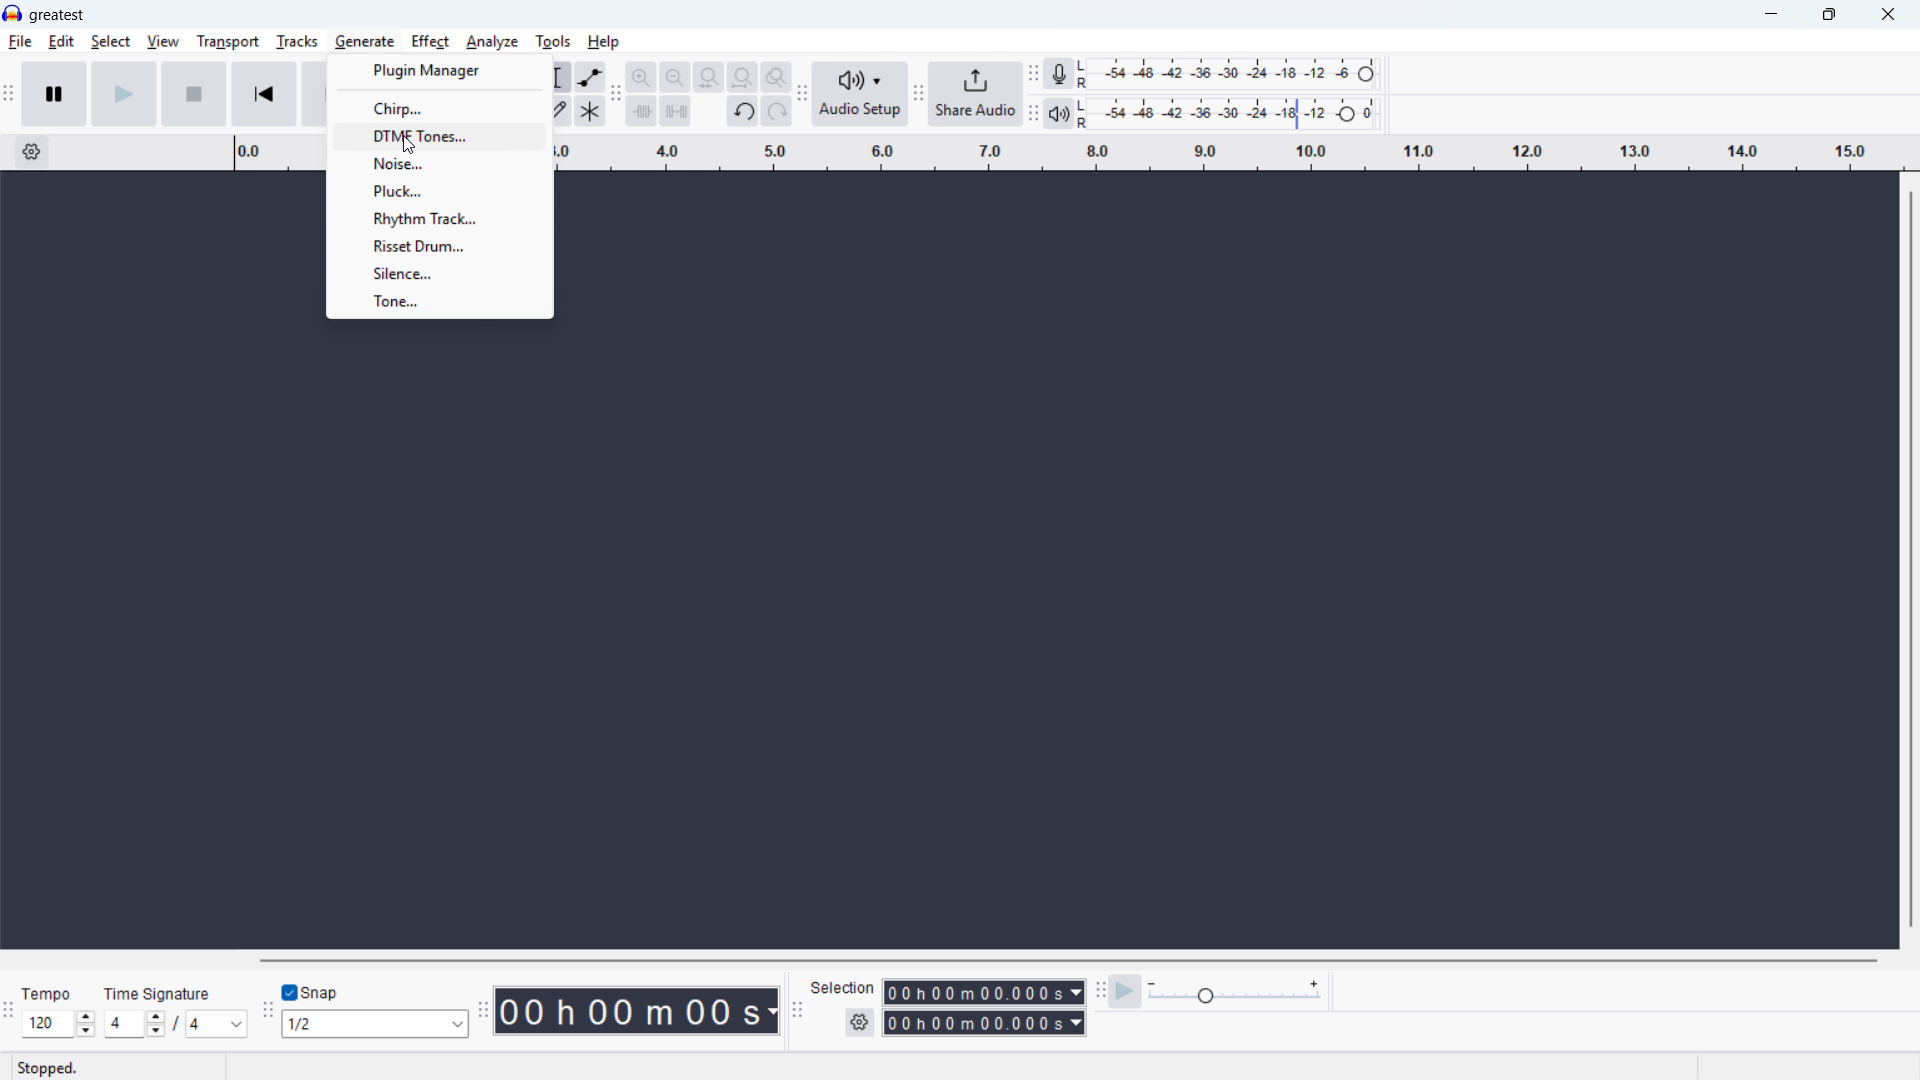 This screenshot has width=1920, height=1080. I want to click on selection, so click(844, 988).